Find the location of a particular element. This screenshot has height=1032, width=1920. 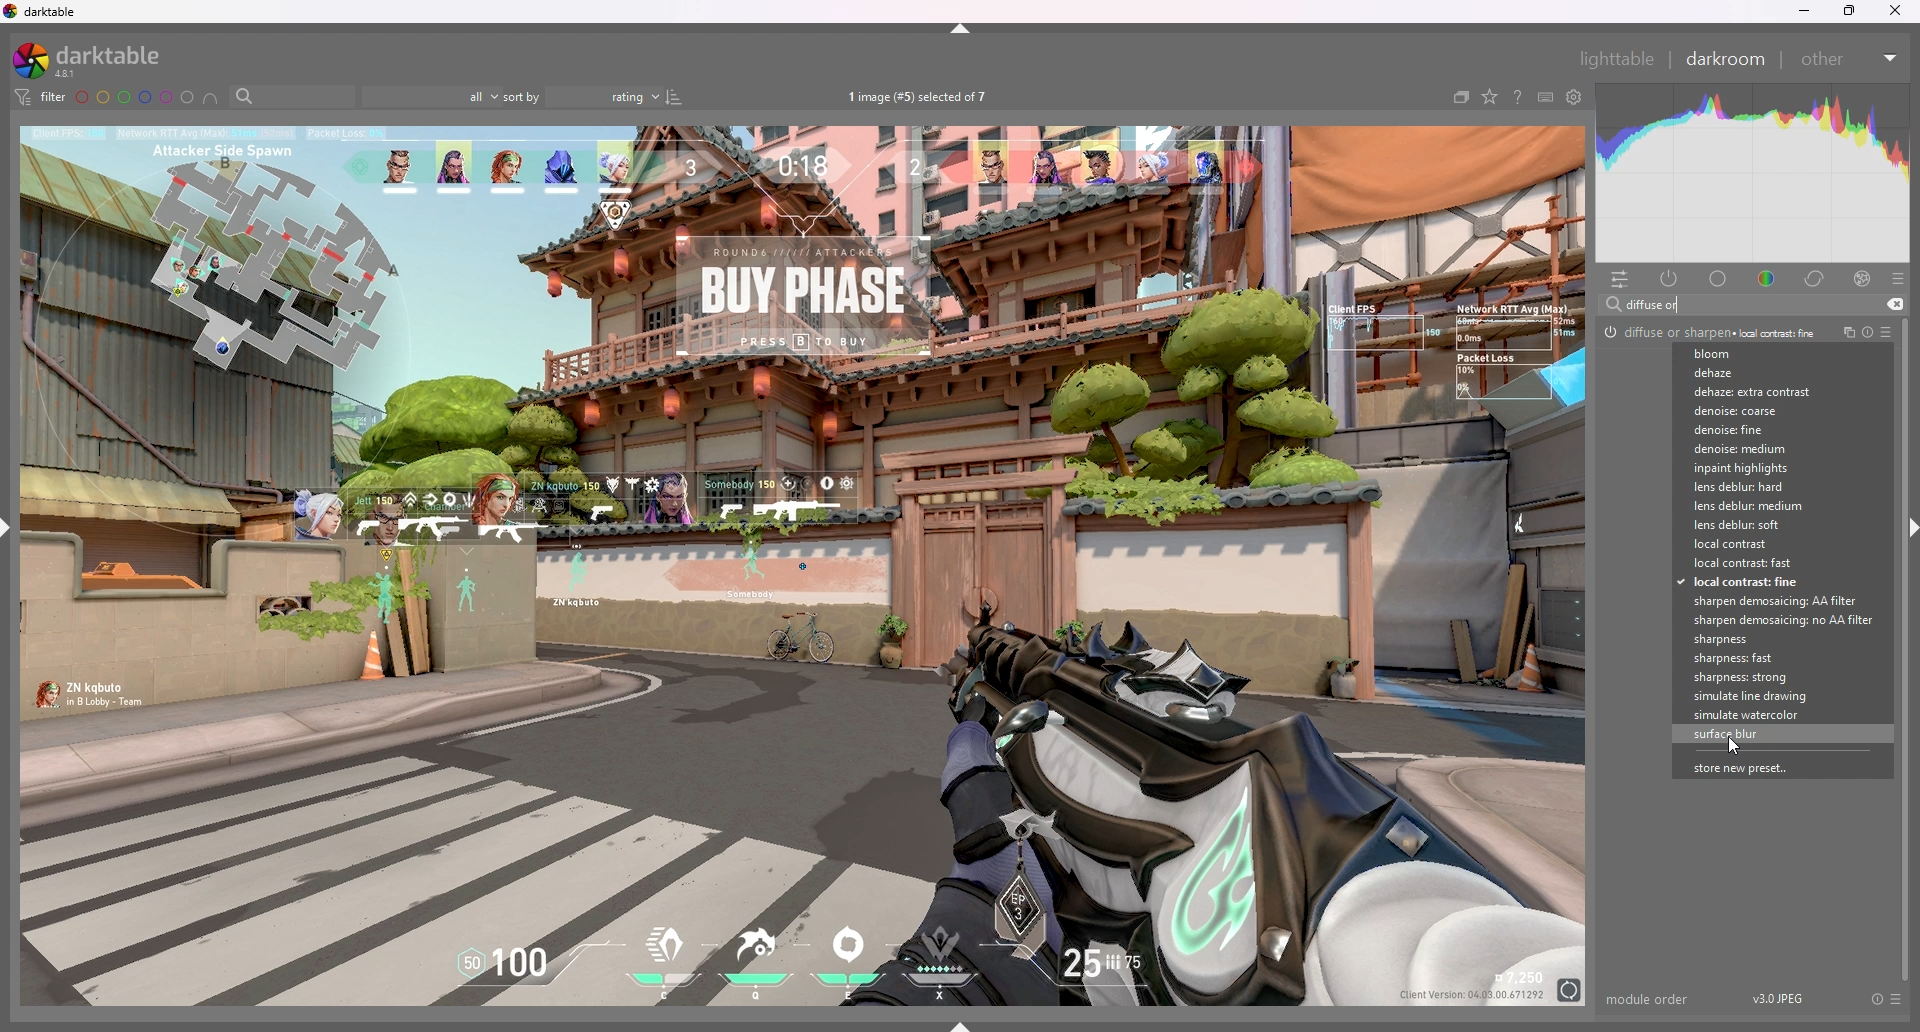

reset is located at coordinates (1876, 998).